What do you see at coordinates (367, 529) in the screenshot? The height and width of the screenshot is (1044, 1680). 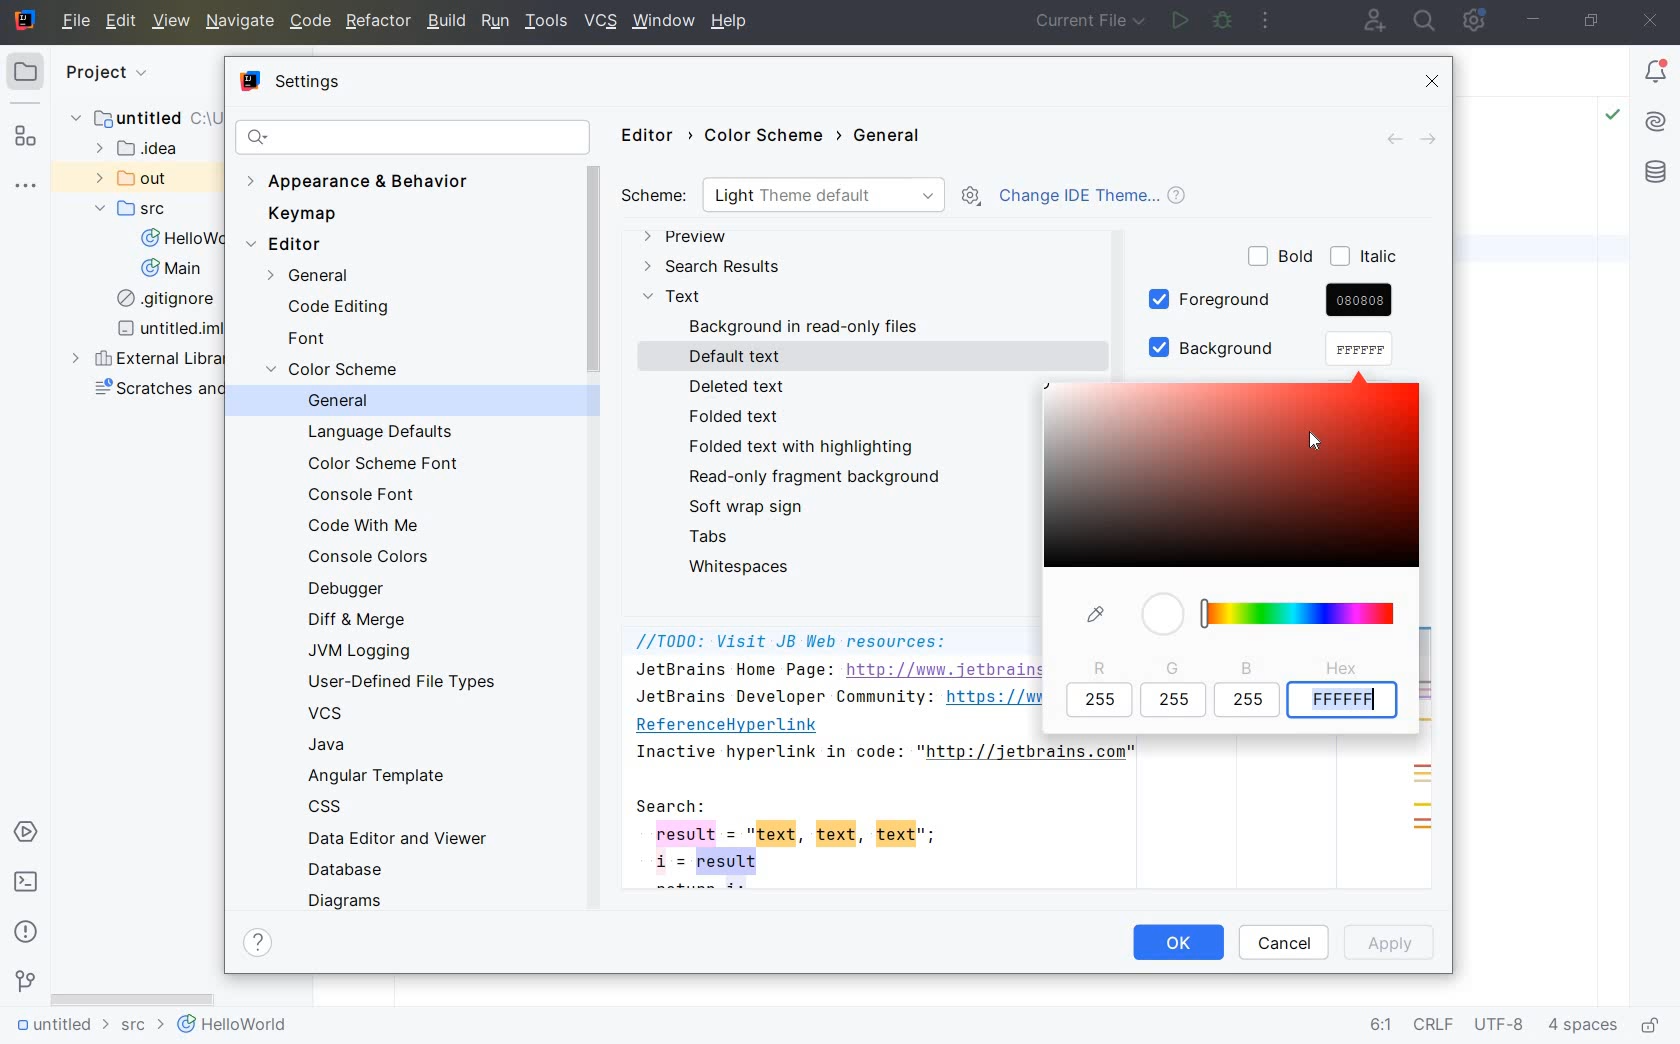 I see `CODE WITH ME` at bounding box center [367, 529].